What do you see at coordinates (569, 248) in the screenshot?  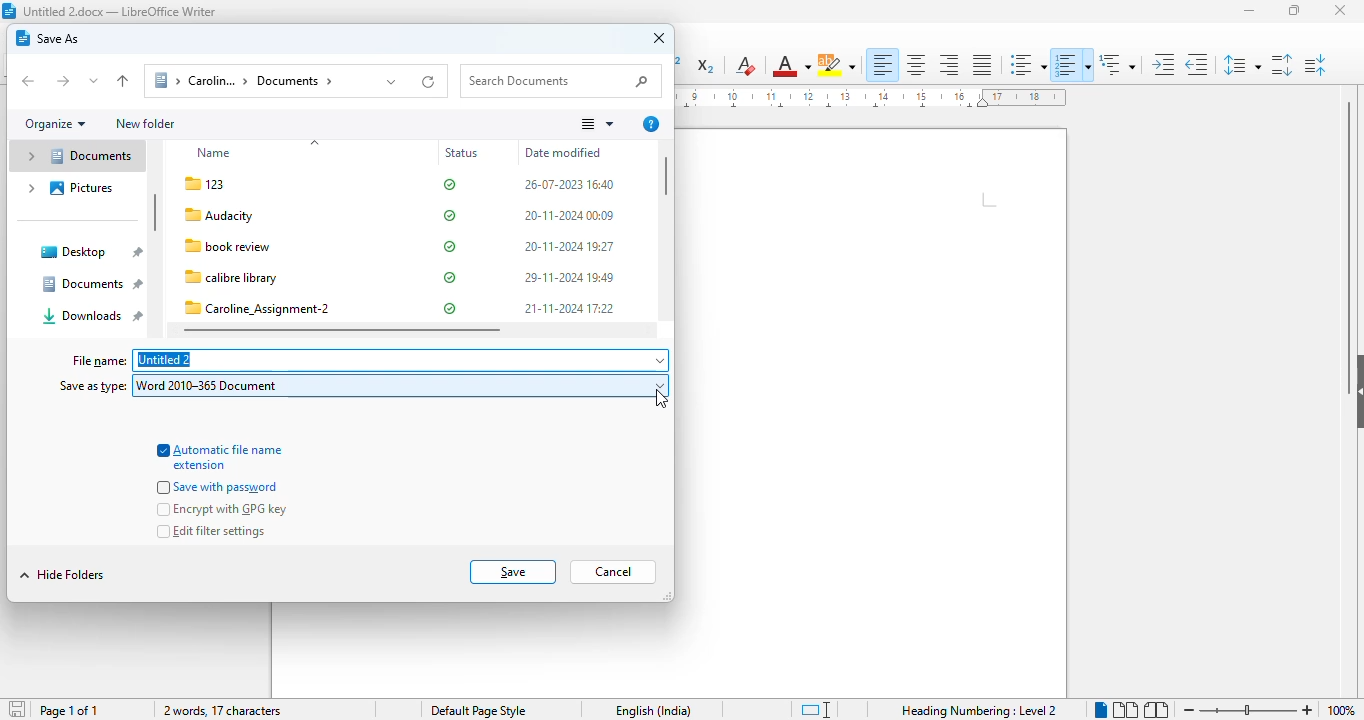 I see `date modified & time` at bounding box center [569, 248].